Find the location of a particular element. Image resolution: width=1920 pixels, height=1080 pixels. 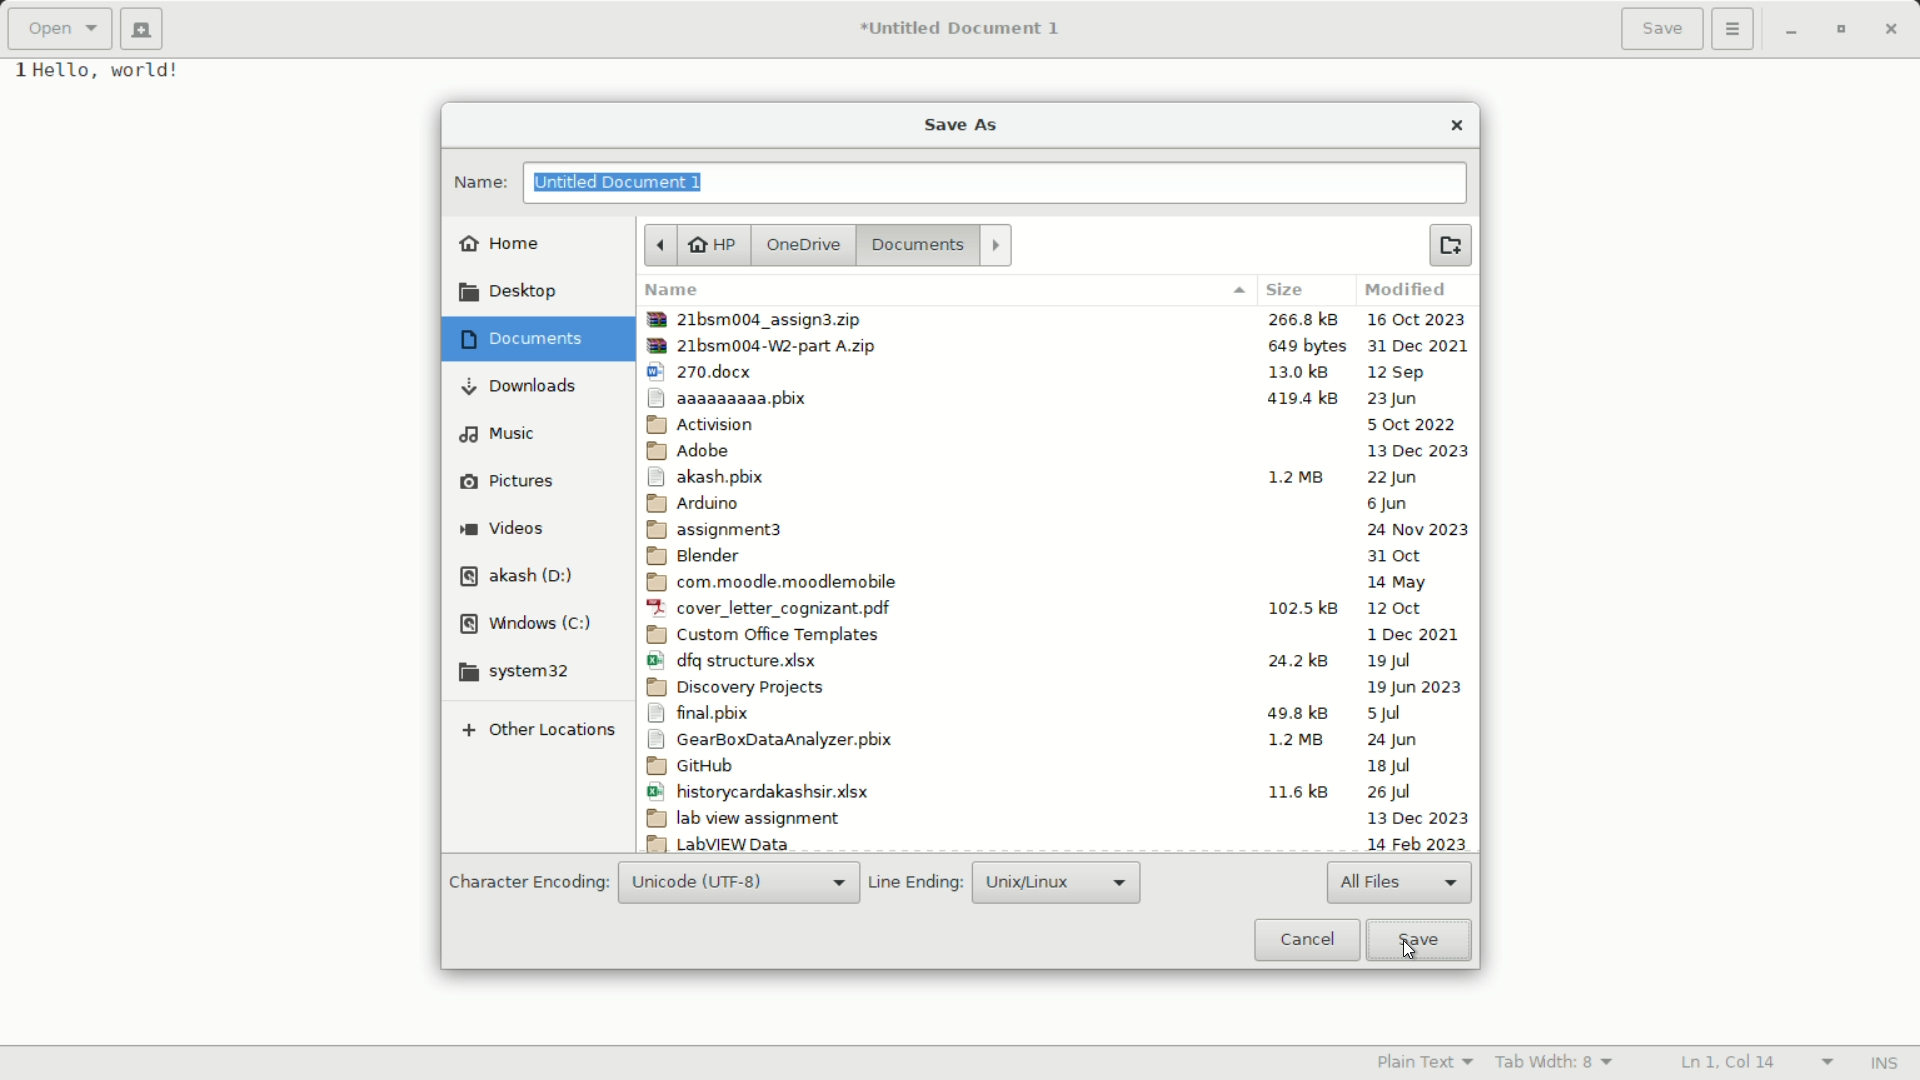

home is located at coordinates (501, 243).